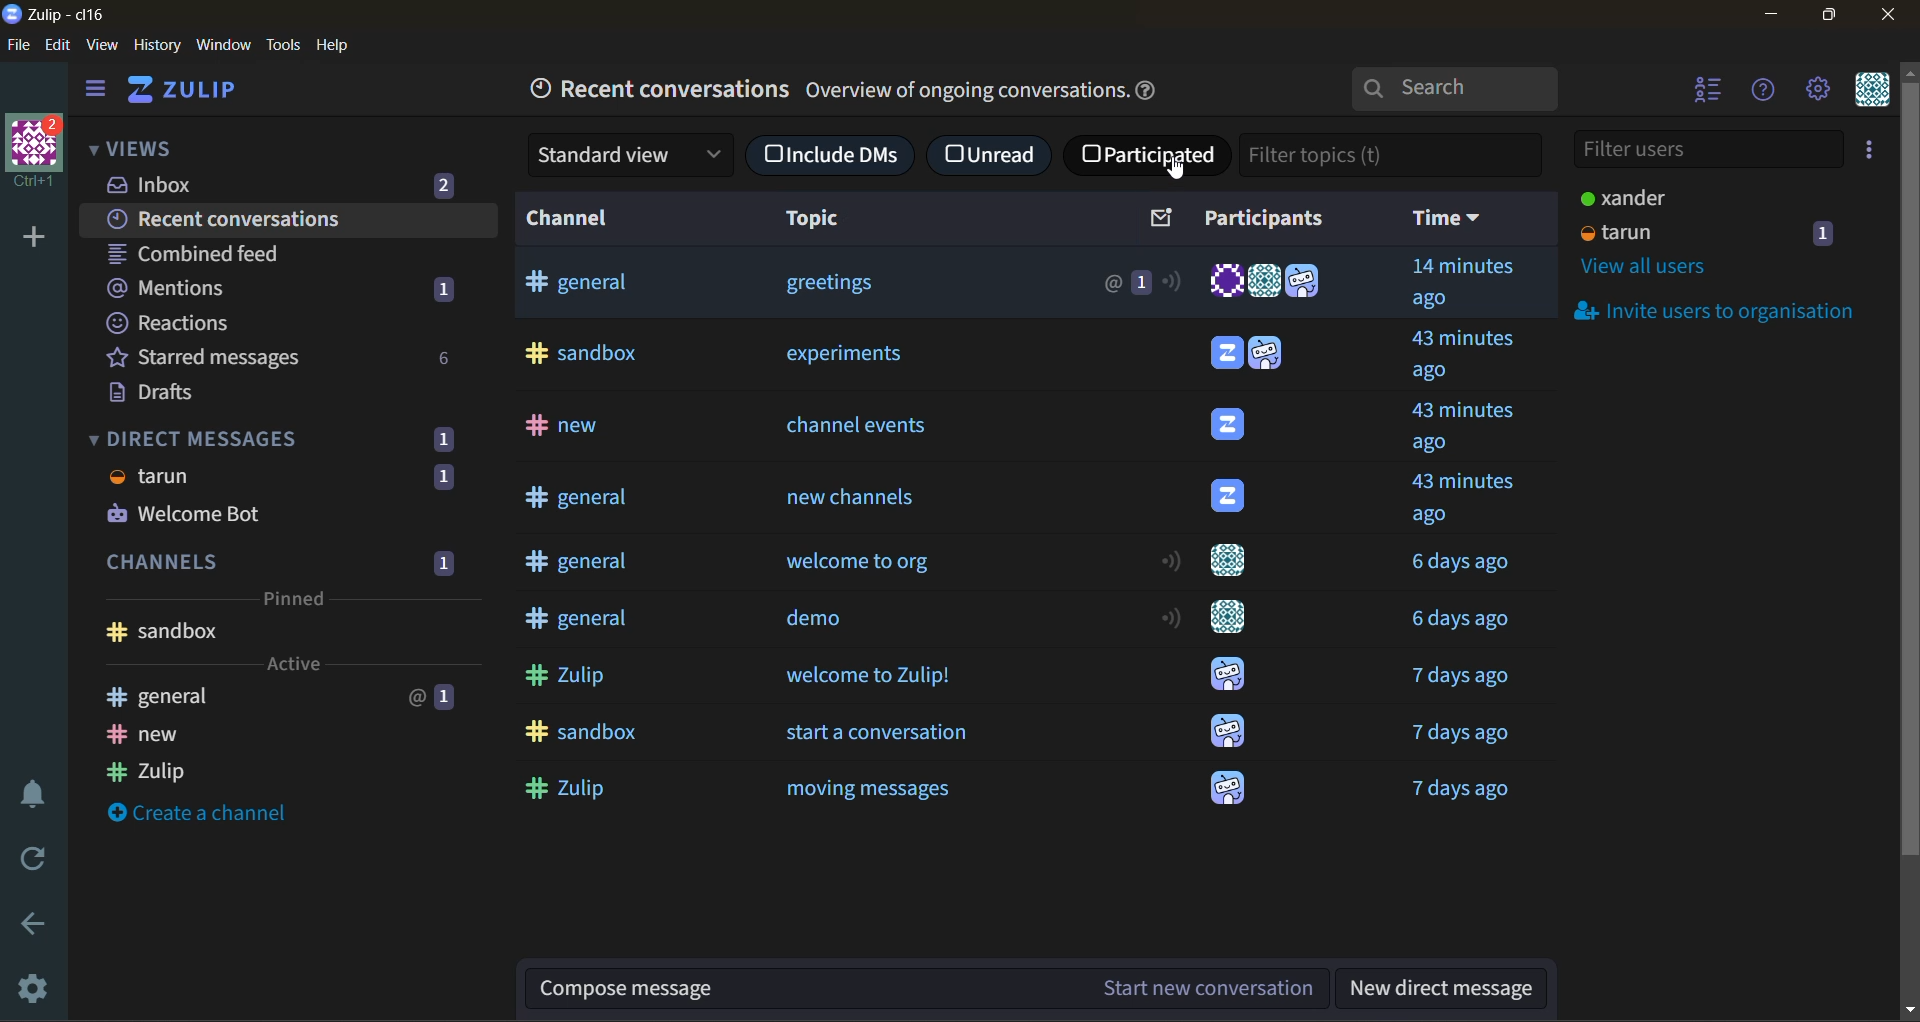 The image size is (1920, 1022). Describe the element at coordinates (284, 45) in the screenshot. I see `tools` at that location.